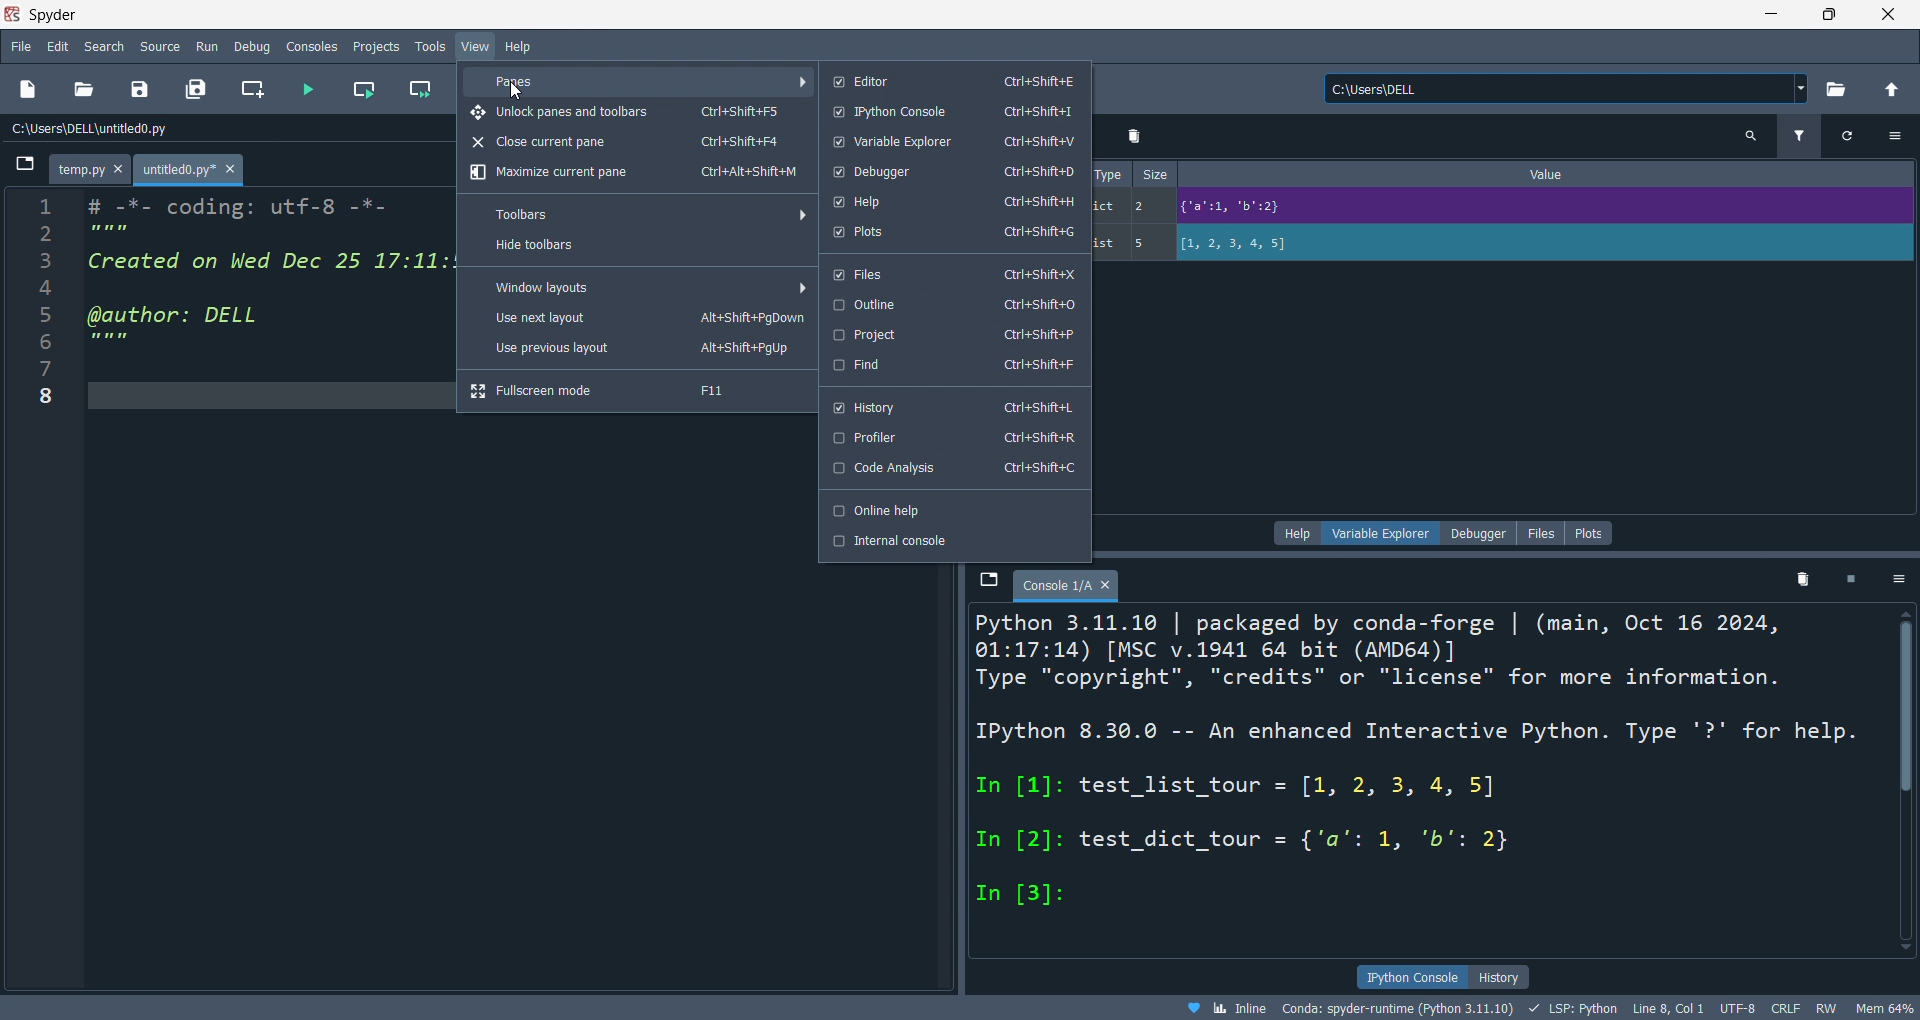  I want to click on view, so click(474, 47).